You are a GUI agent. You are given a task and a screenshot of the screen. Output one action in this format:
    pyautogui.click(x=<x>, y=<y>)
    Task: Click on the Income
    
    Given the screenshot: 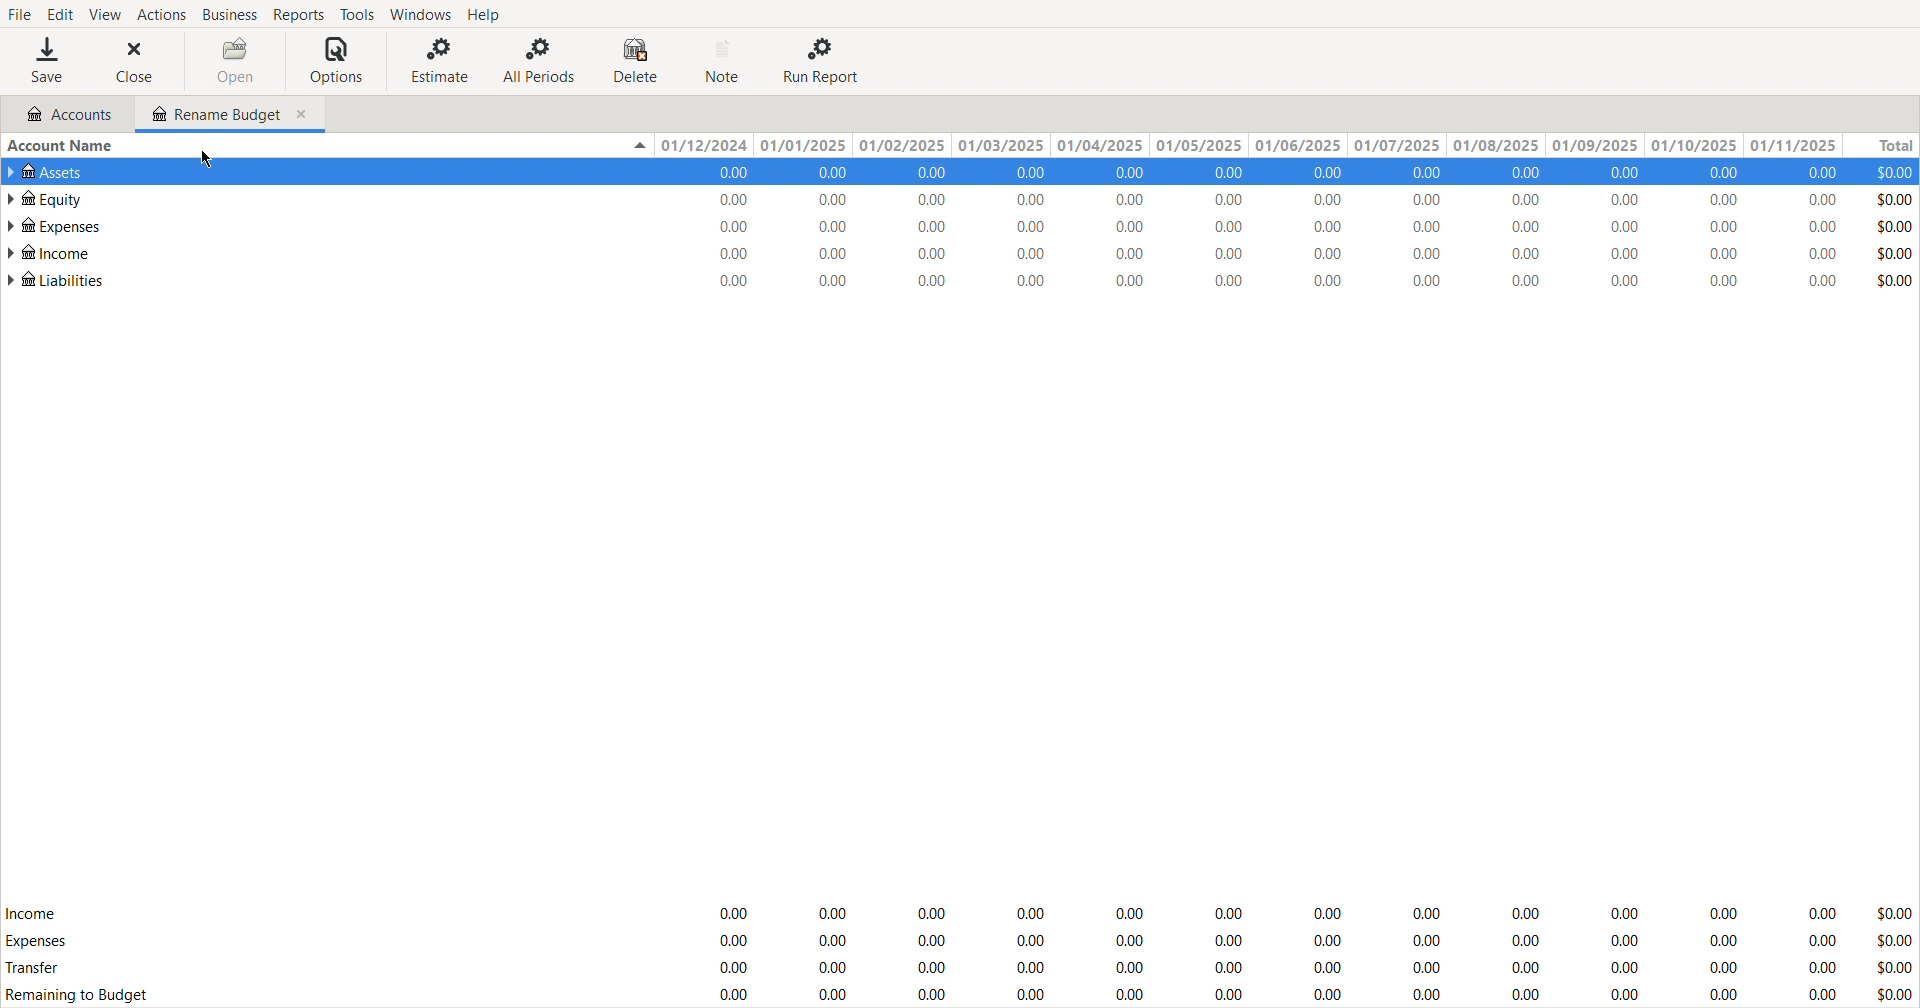 What is the action you would take?
    pyautogui.click(x=49, y=251)
    